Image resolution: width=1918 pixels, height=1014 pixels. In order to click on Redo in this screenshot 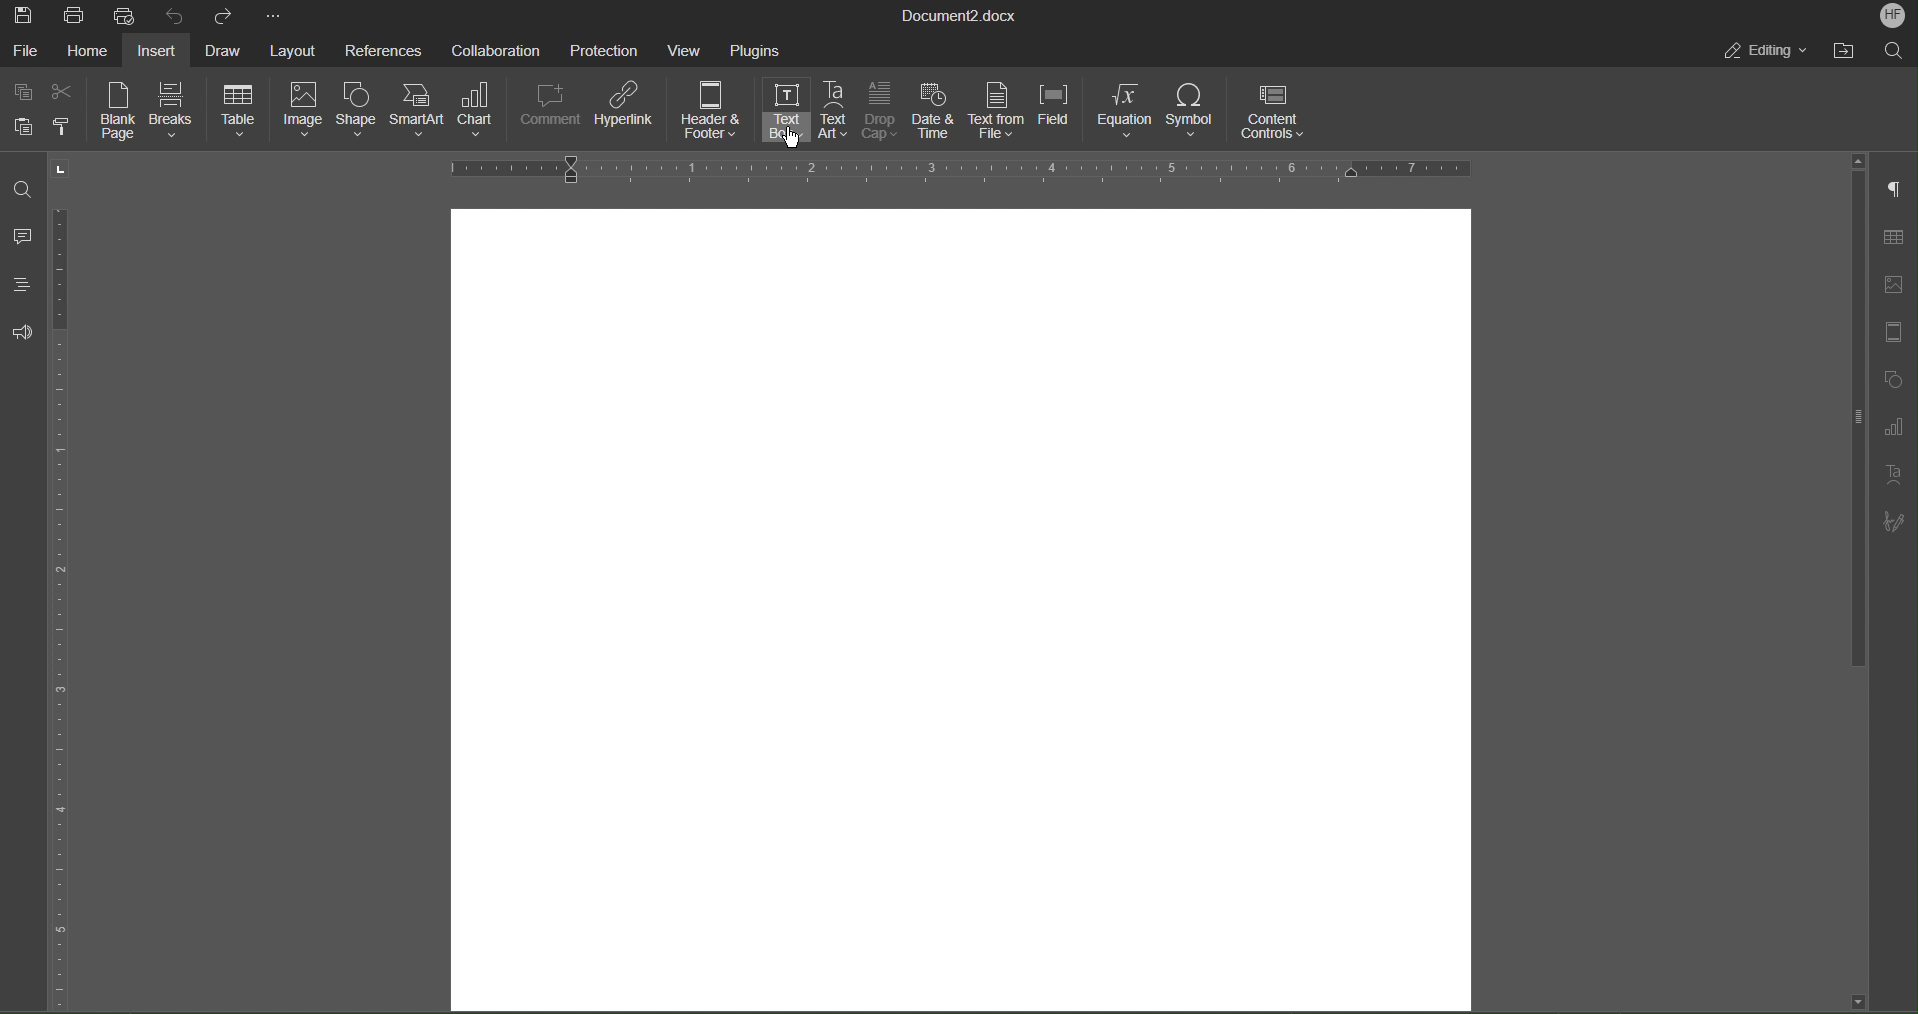, I will do `click(218, 15)`.